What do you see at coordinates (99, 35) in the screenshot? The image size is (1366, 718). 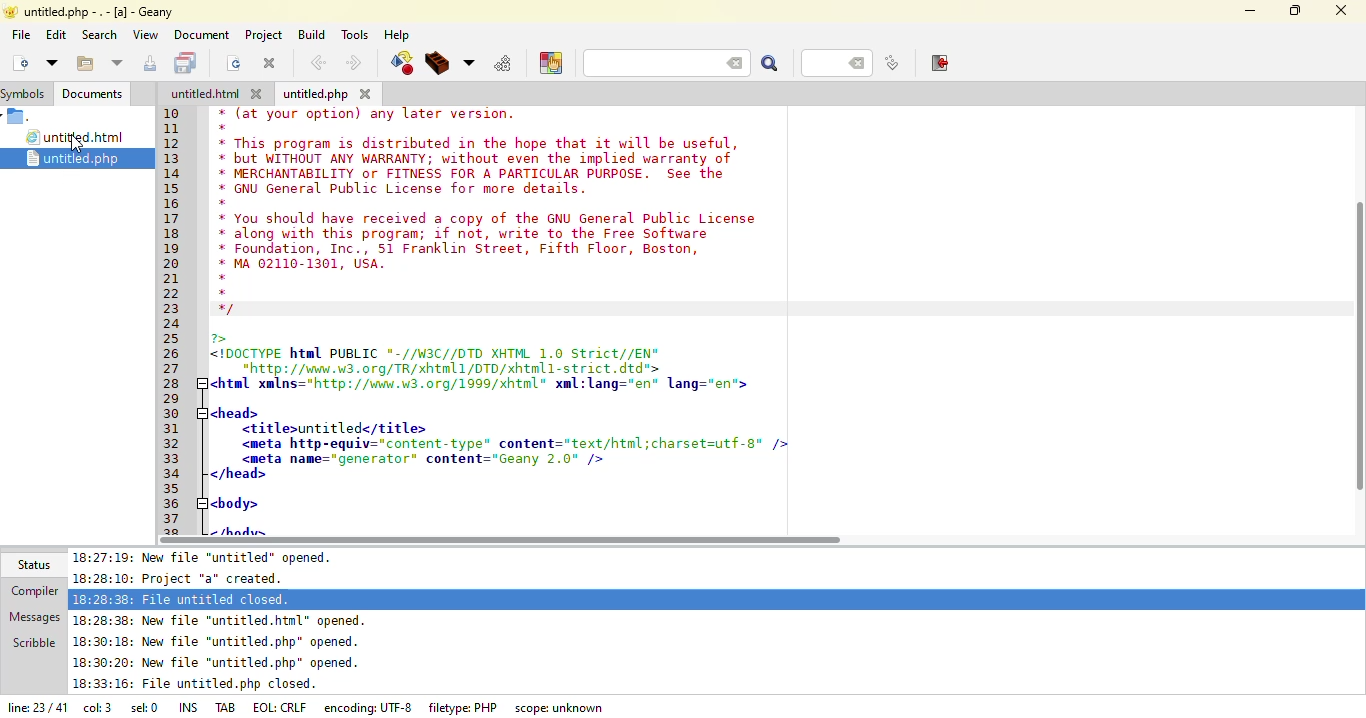 I see `search` at bounding box center [99, 35].